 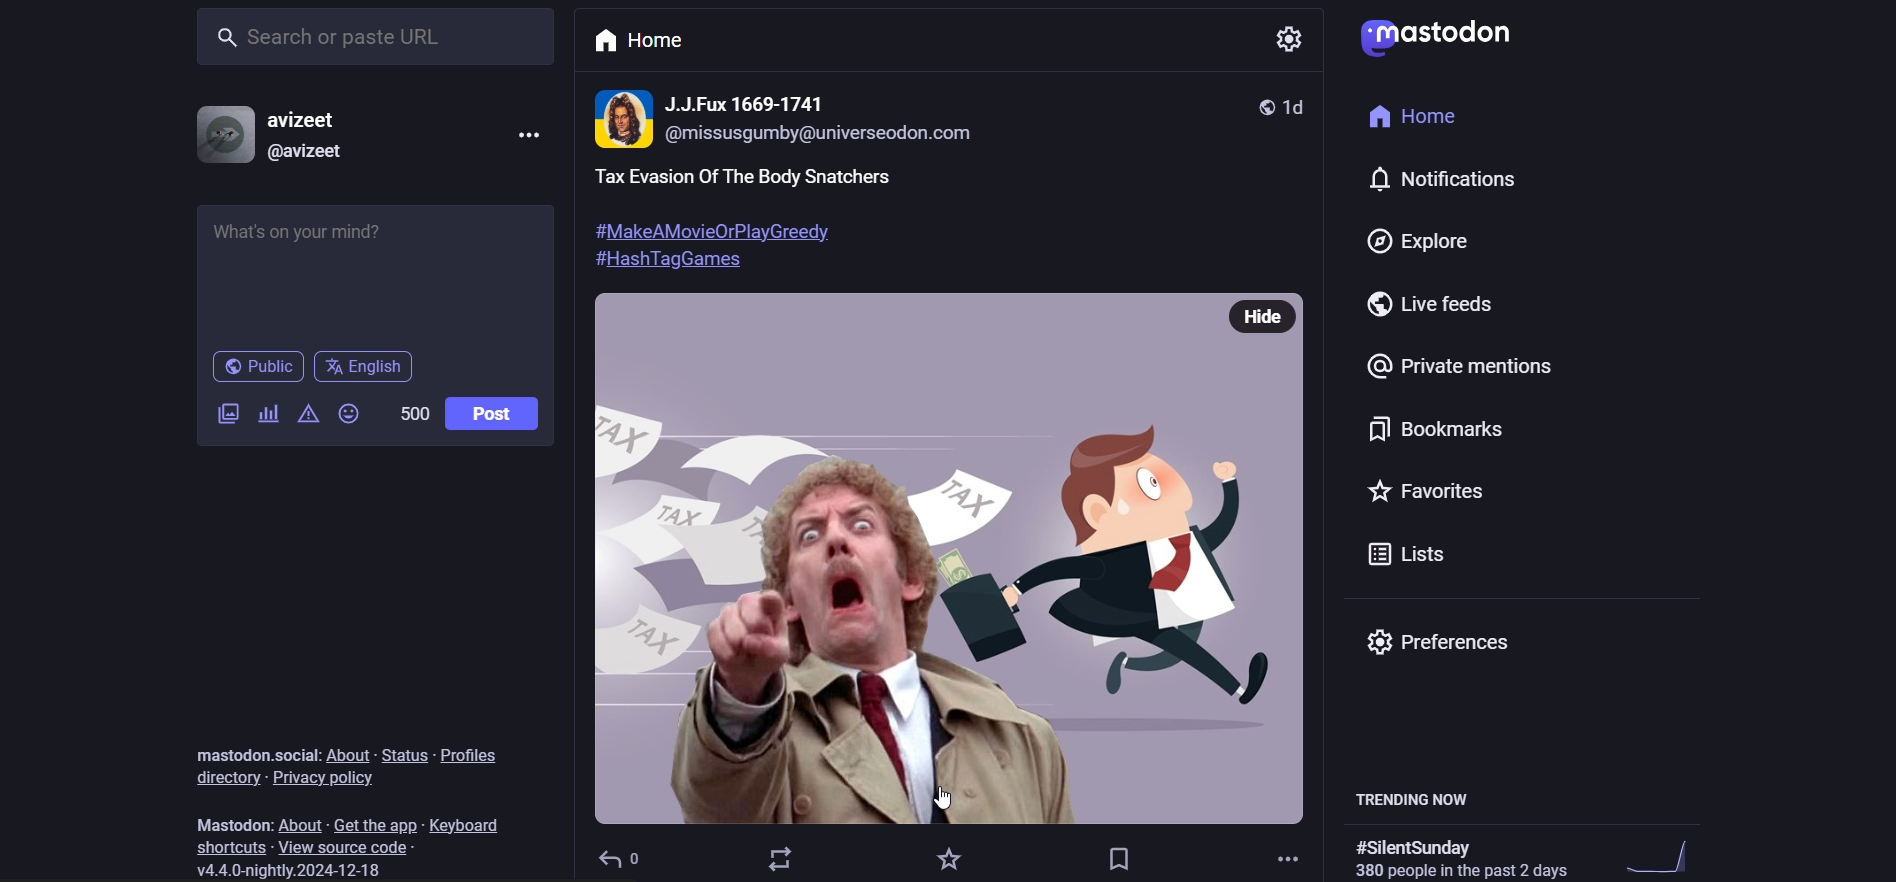 What do you see at coordinates (1431, 303) in the screenshot?
I see `live feed` at bounding box center [1431, 303].